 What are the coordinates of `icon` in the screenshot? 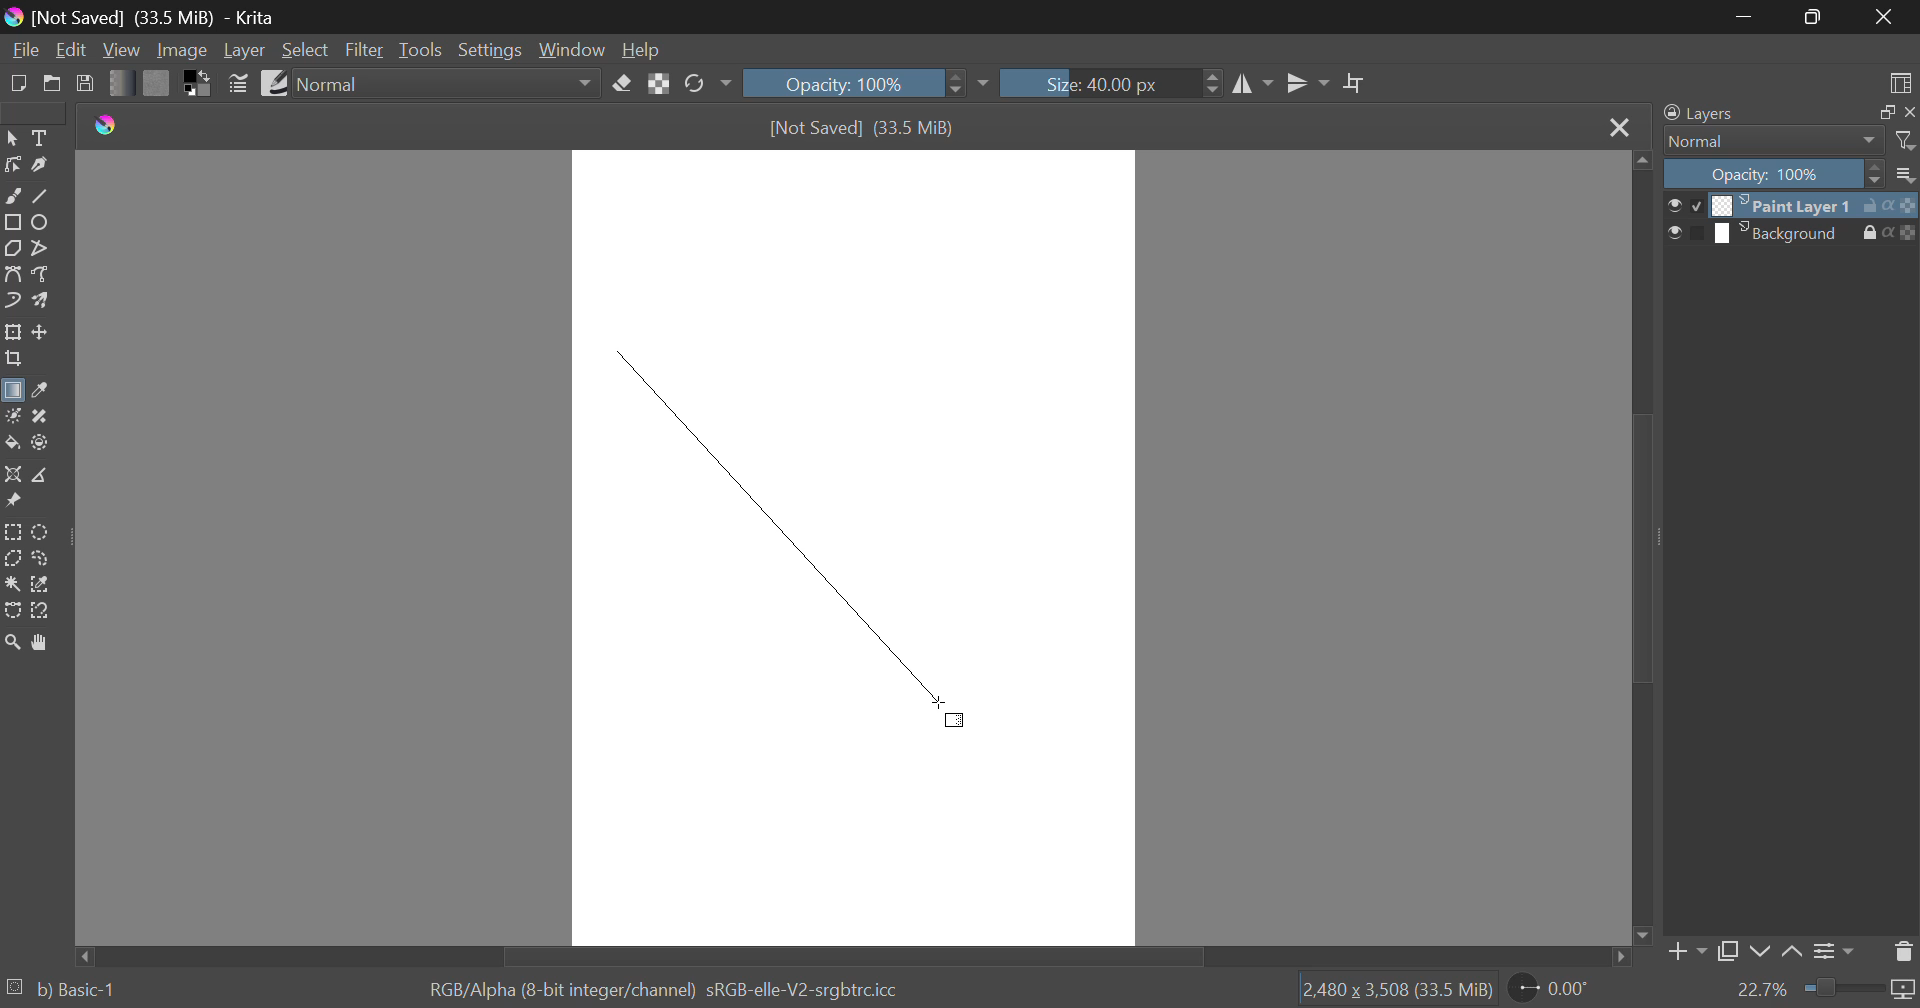 It's located at (1908, 233).